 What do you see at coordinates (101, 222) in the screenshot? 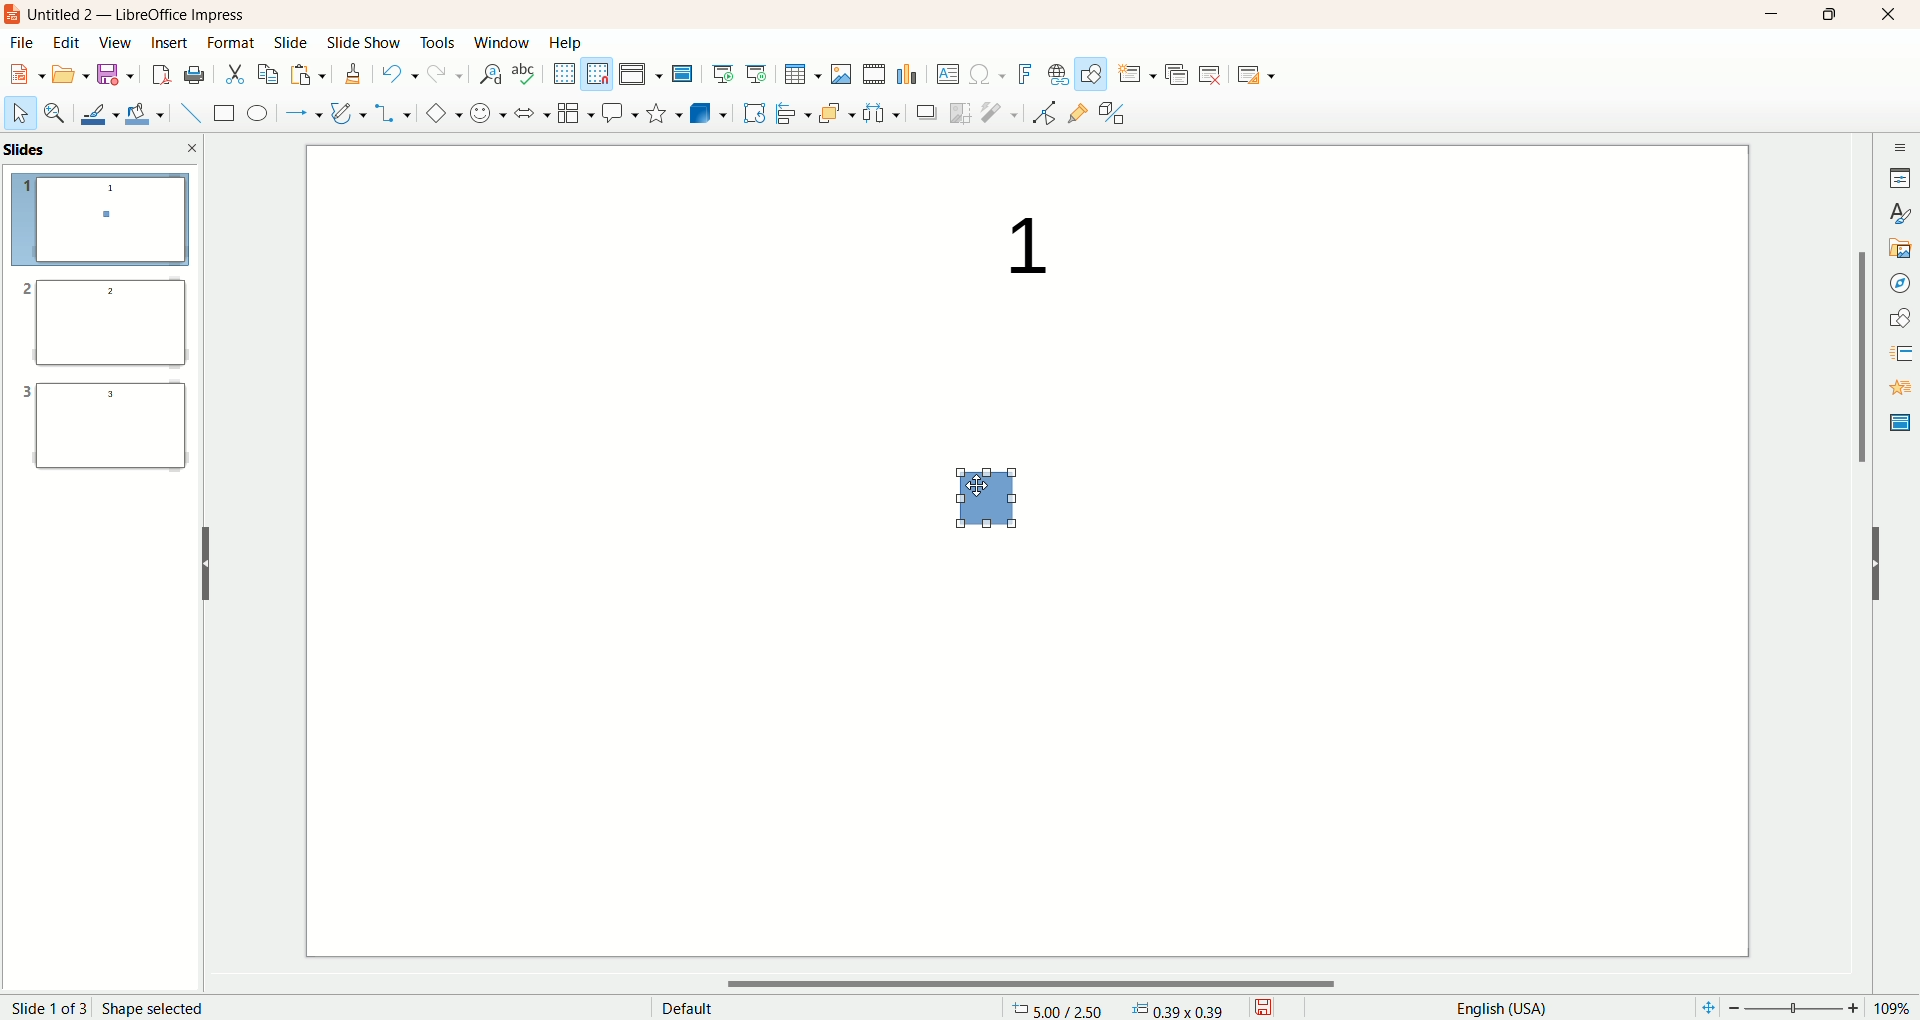
I see `slide 1` at bounding box center [101, 222].